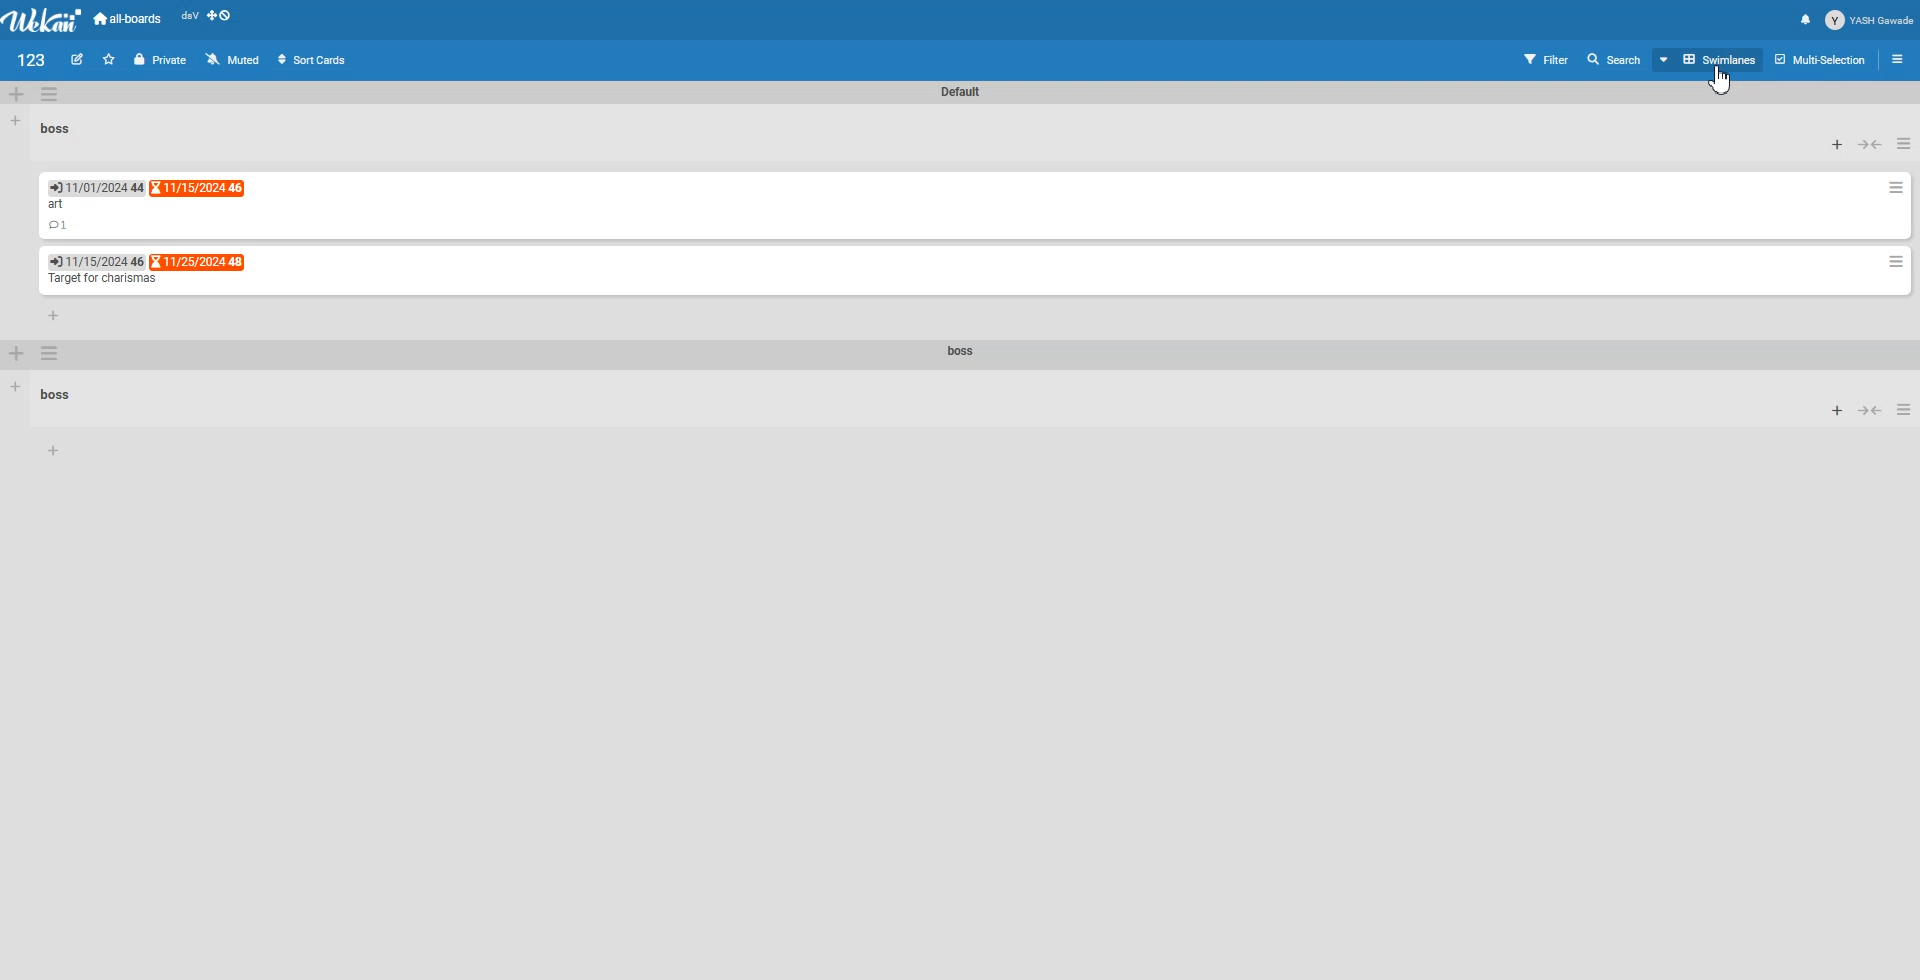 This screenshot has height=980, width=1920. Describe the element at coordinates (58, 226) in the screenshot. I see `Comment` at that location.